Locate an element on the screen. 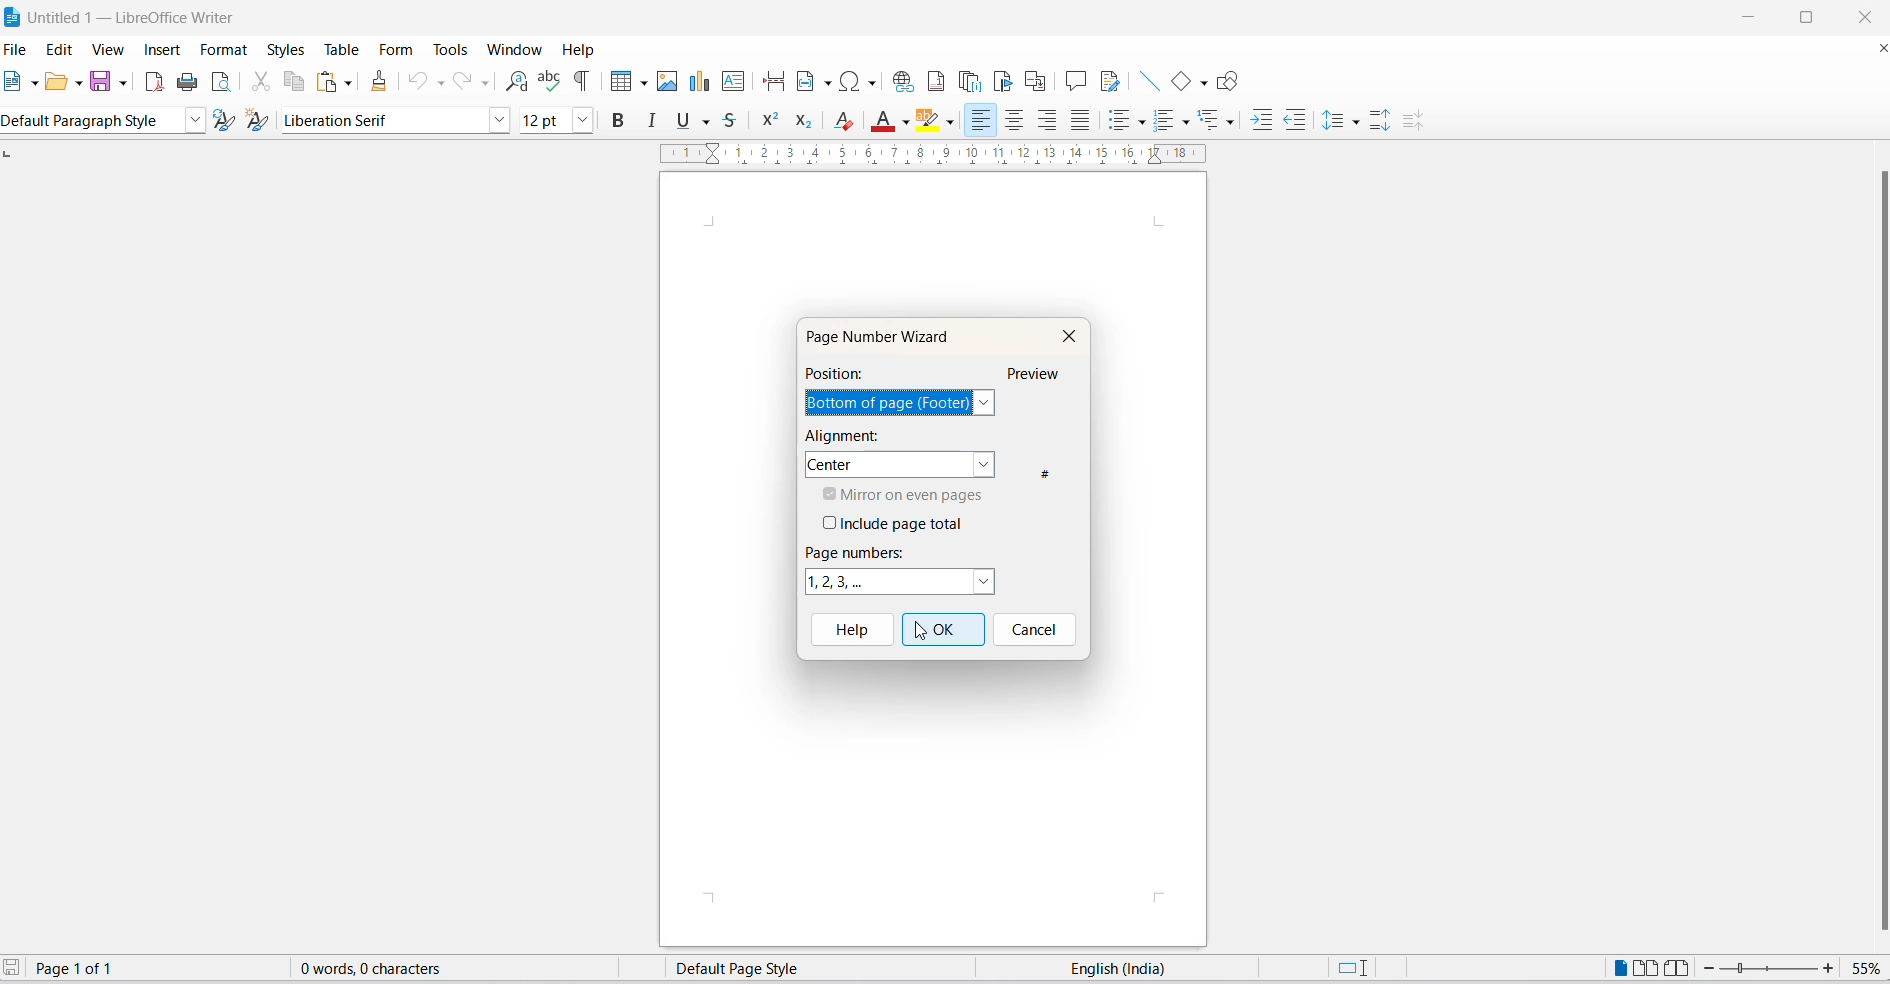 This screenshot has height=984, width=1890. toggle ordered list is located at coordinates (1167, 119).